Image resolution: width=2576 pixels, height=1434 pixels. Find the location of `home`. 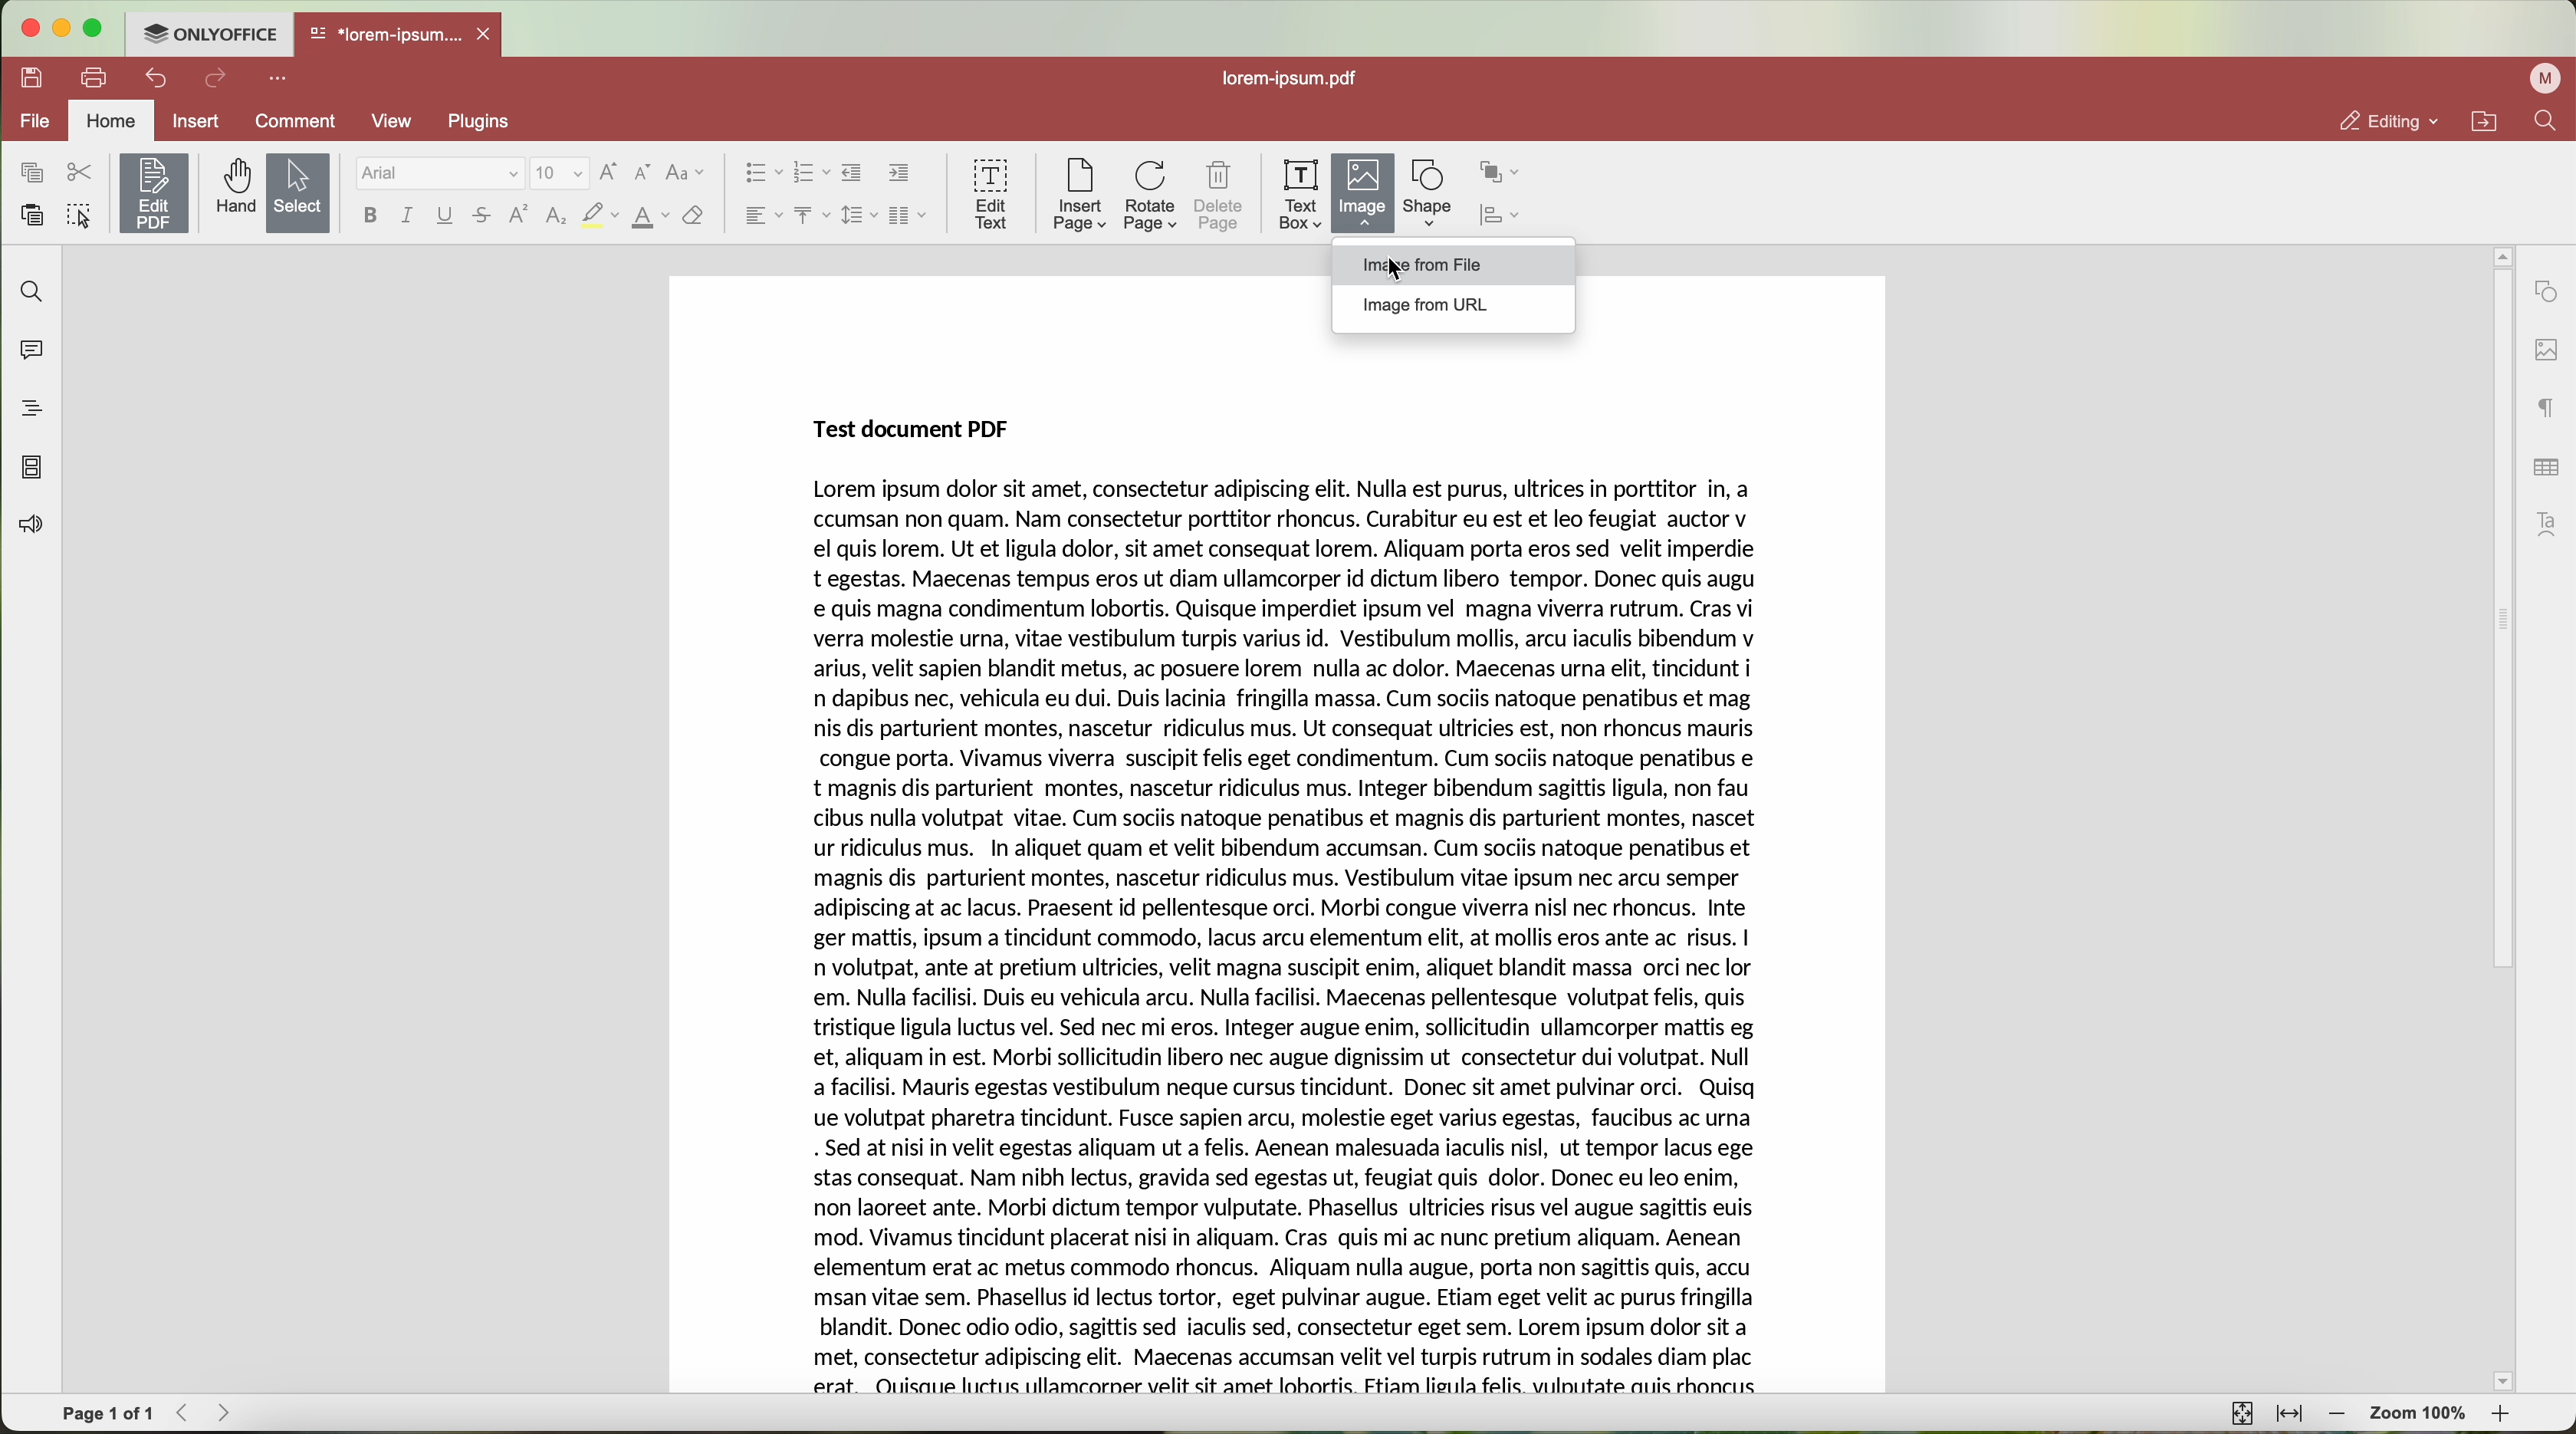

home is located at coordinates (111, 123).